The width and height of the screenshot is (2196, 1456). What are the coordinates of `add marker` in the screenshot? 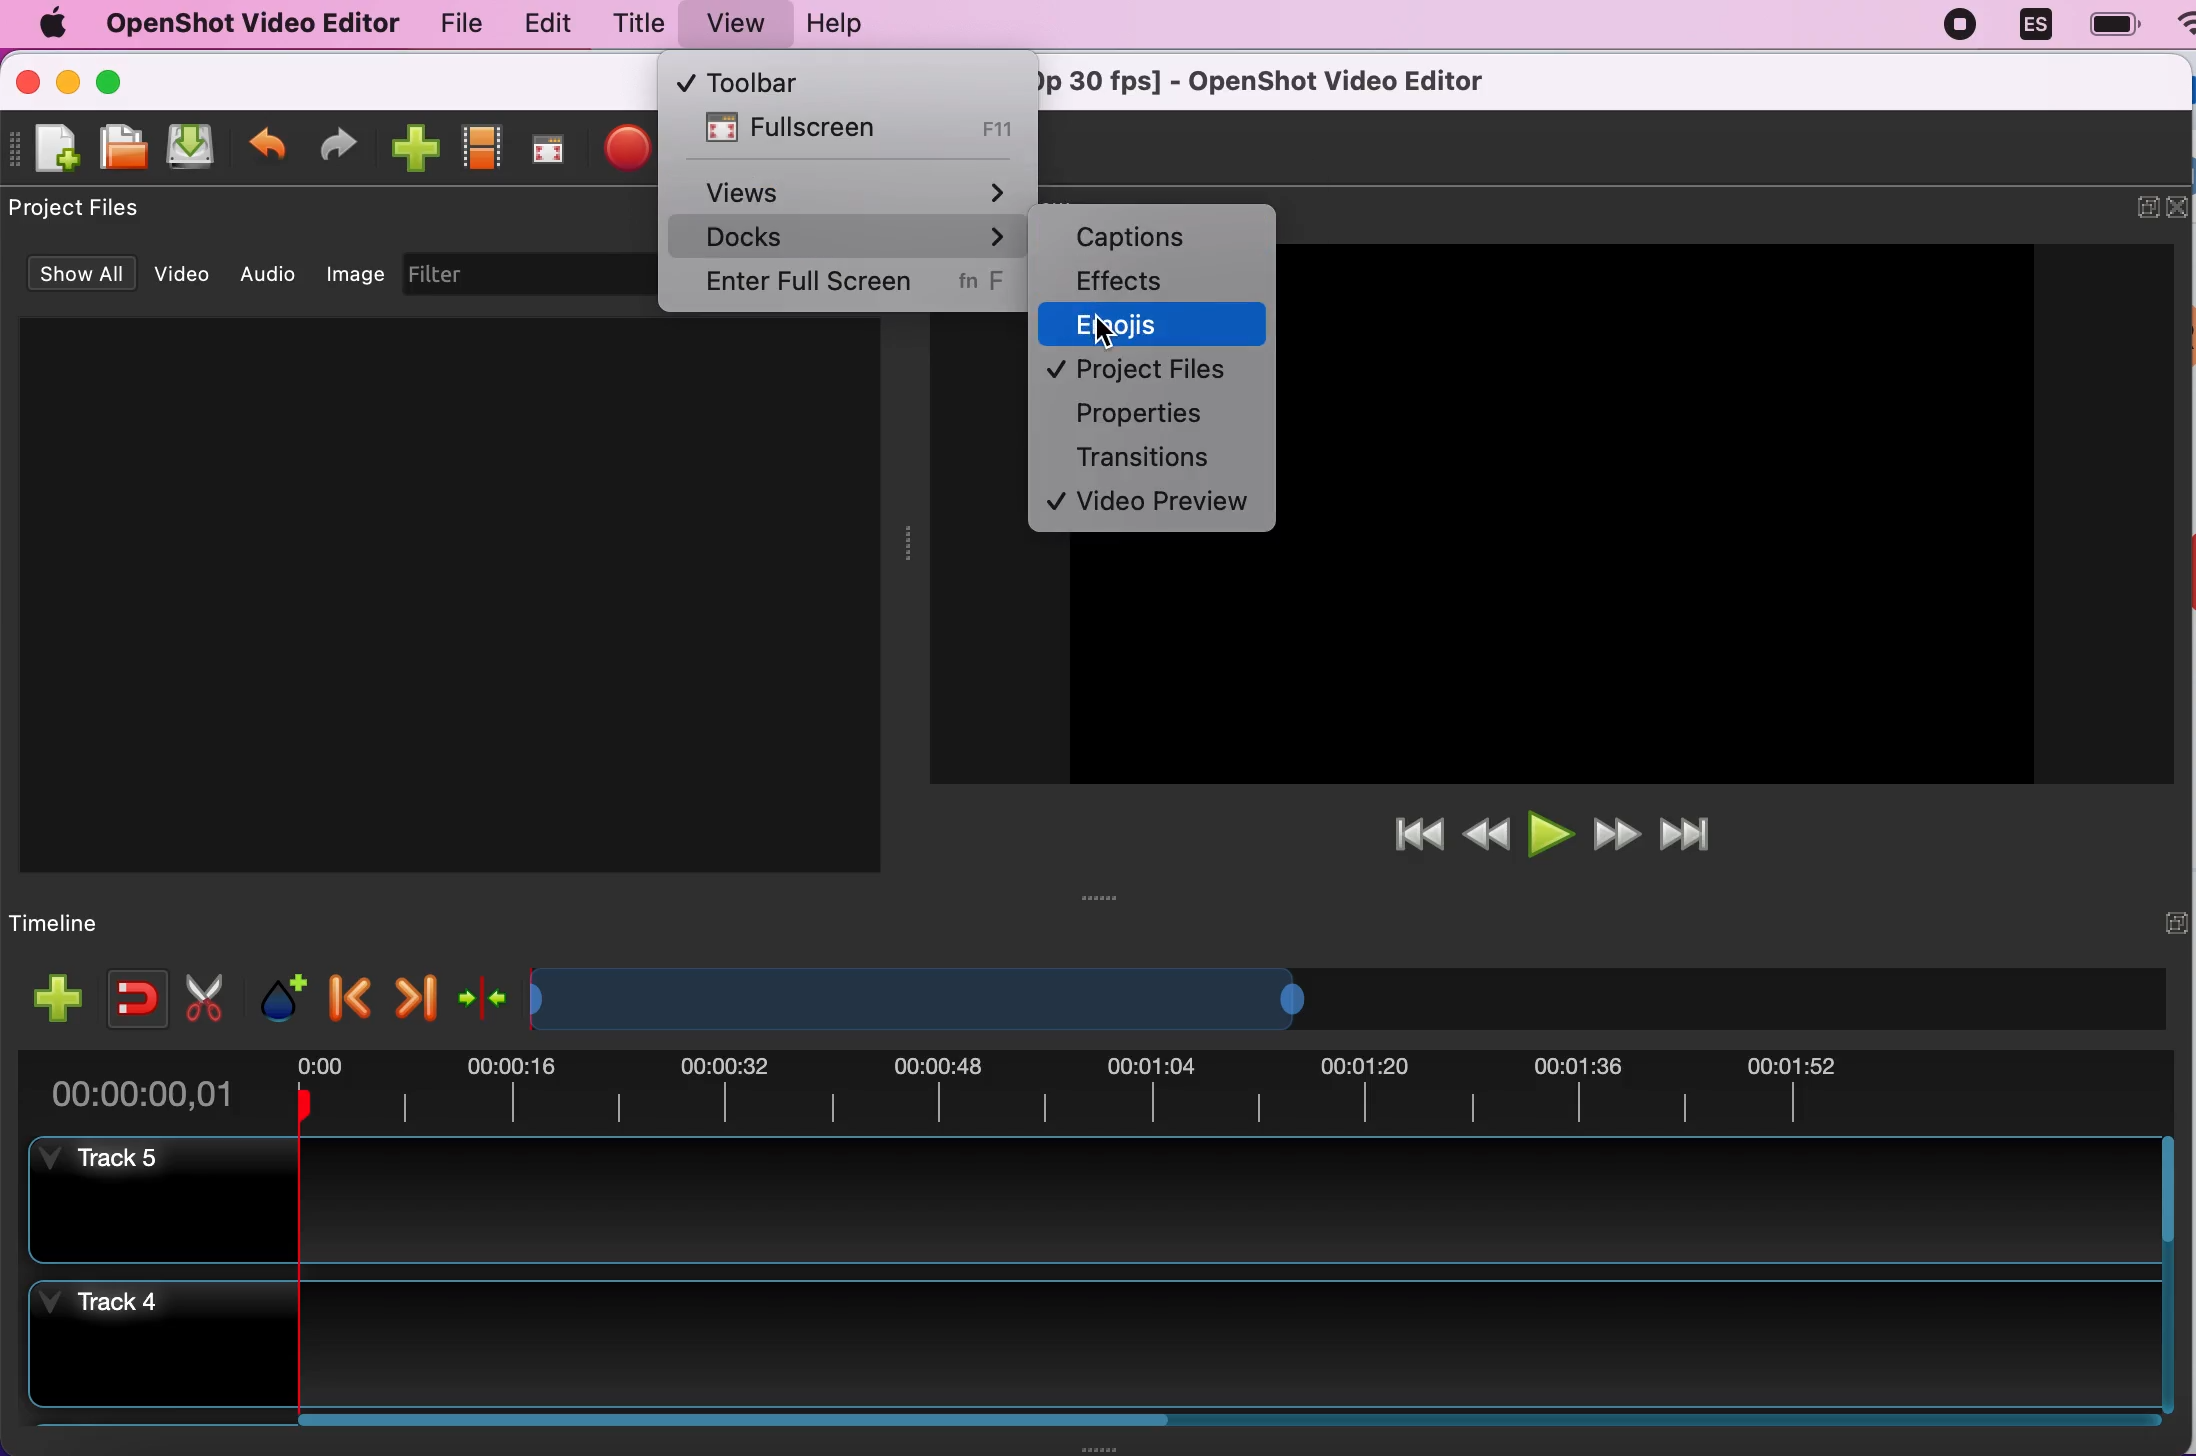 It's located at (279, 992).